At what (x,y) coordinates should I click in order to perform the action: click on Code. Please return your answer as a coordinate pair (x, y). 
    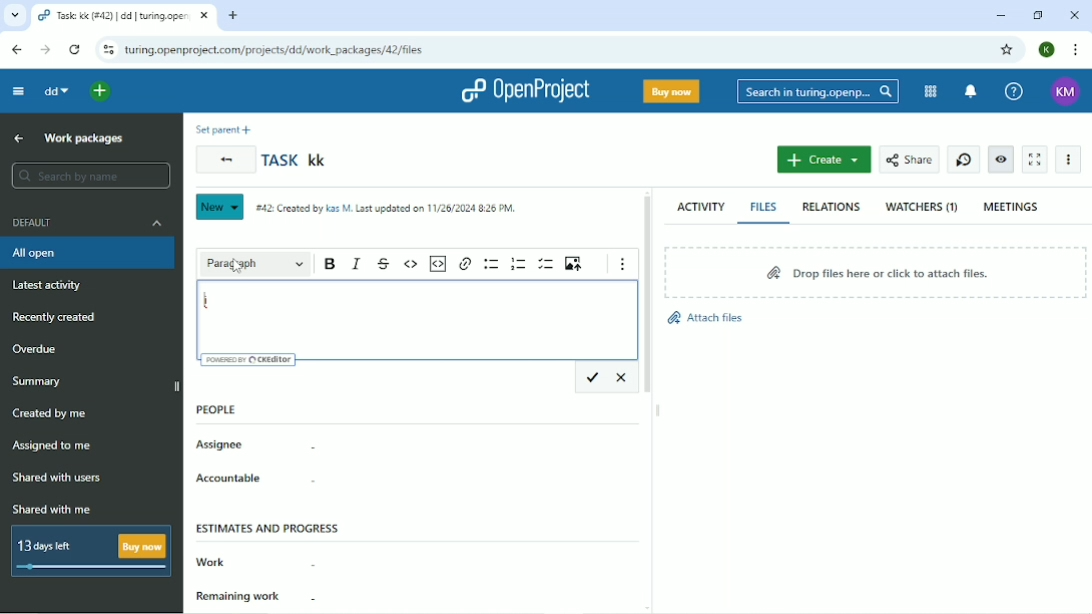
    Looking at the image, I should click on (411, 264).